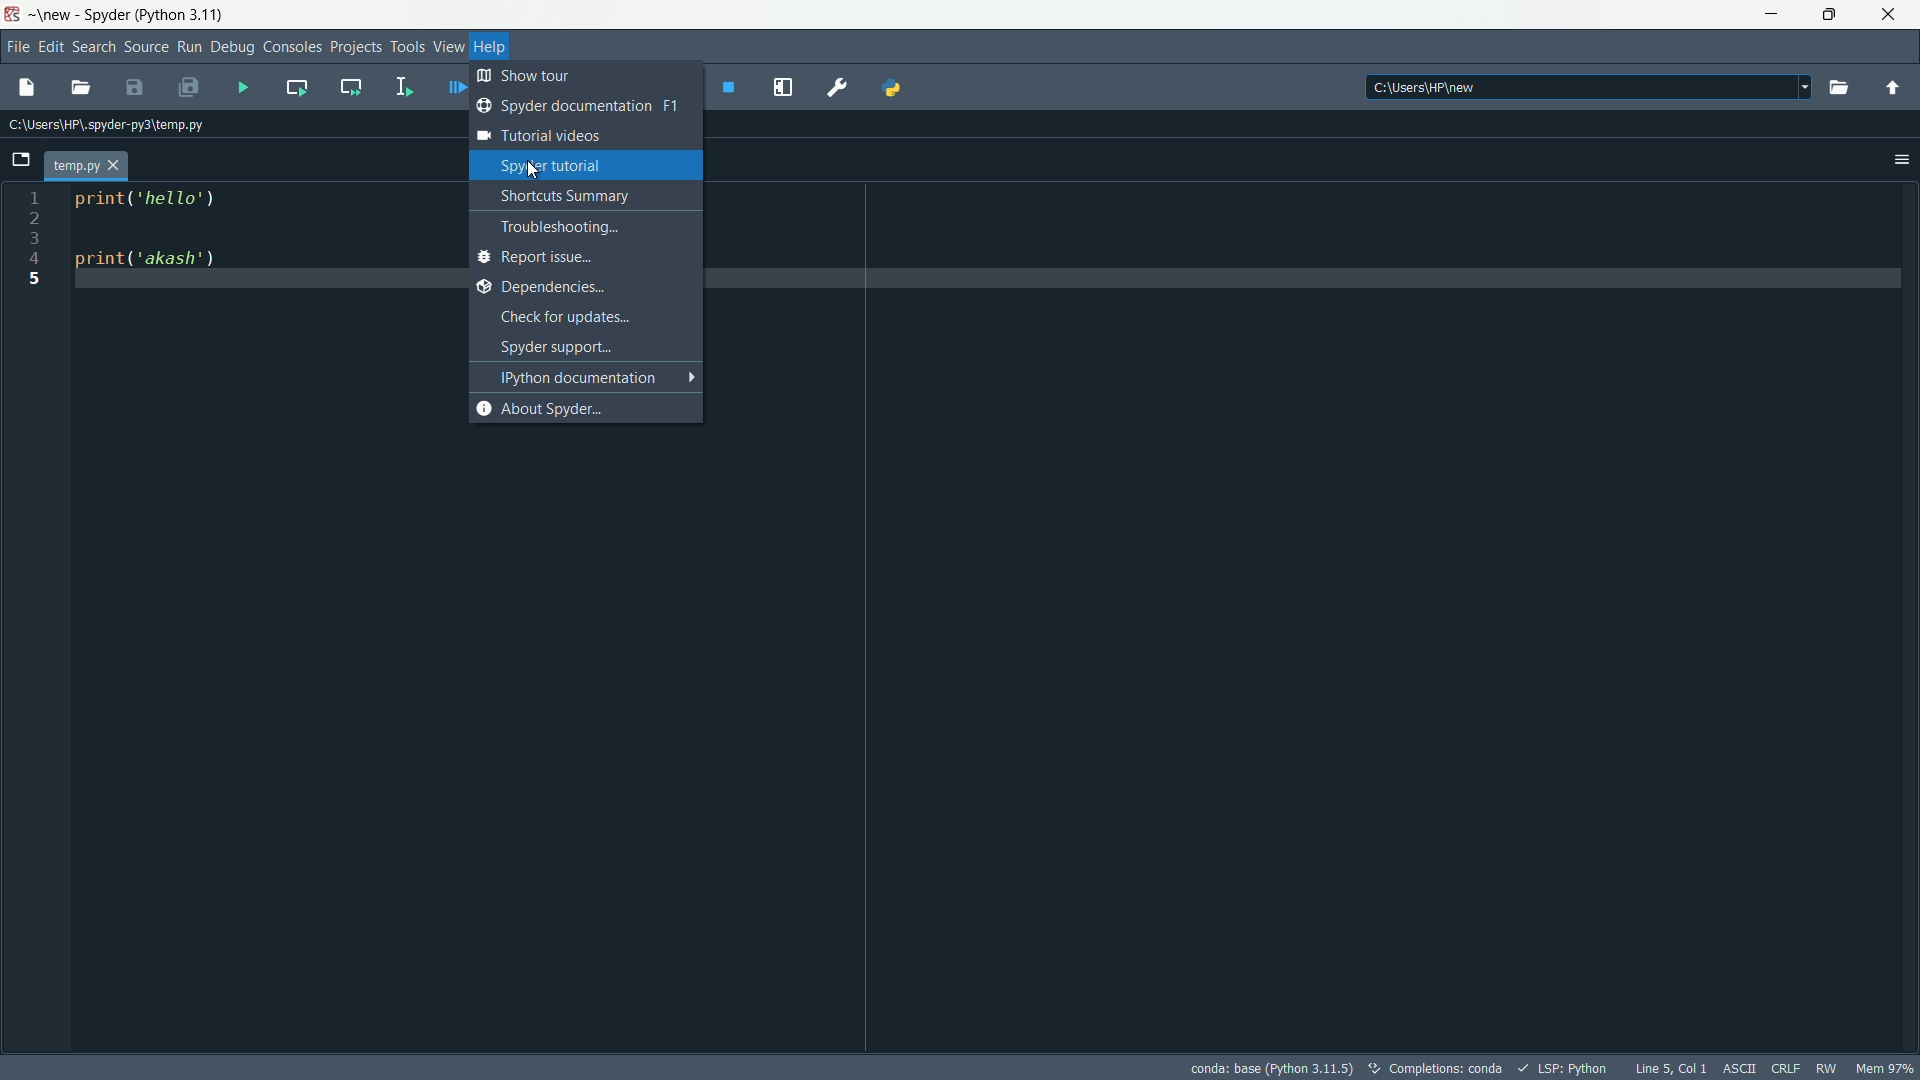 Image resolution: width=1920 pixels, height=1080 pixels. I want to click on tutorial videos, so click(583, 136).